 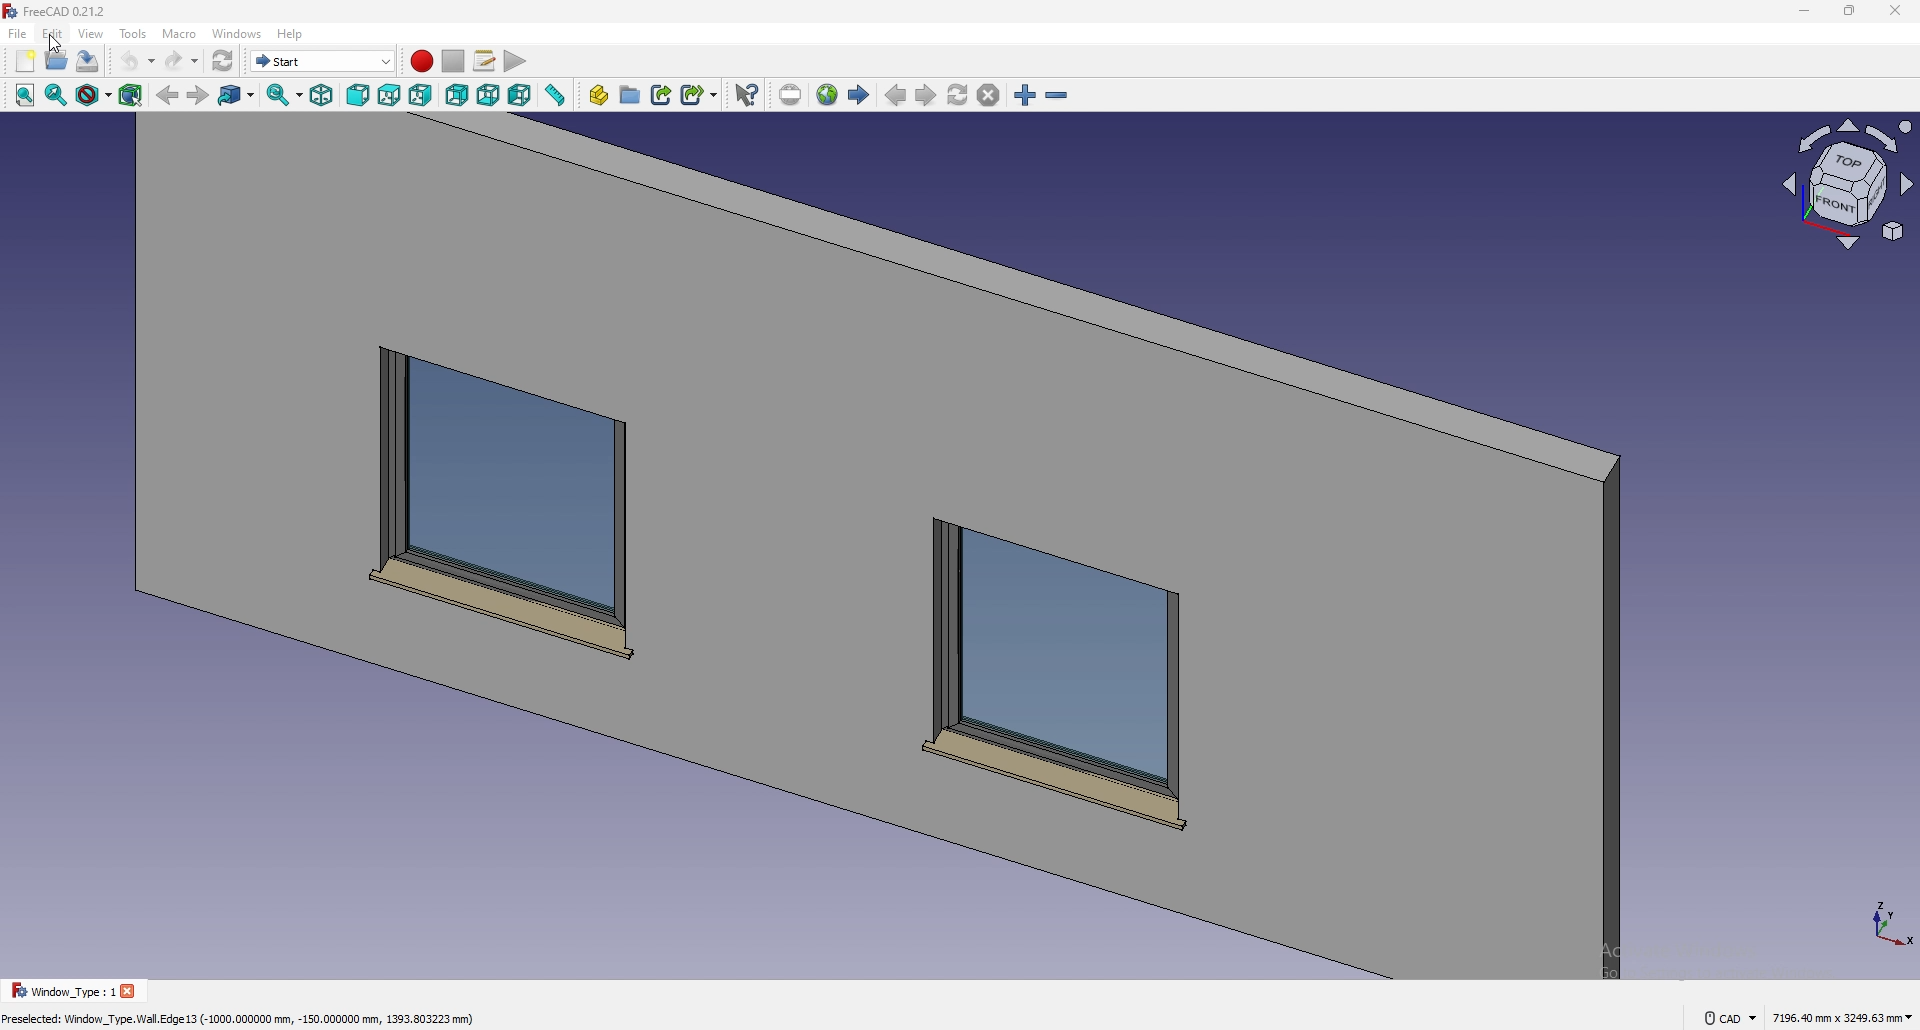 What do you see at coordinates (514, 63) in the screenshot?
I see `execute macro` at bounding box center [514, 63].